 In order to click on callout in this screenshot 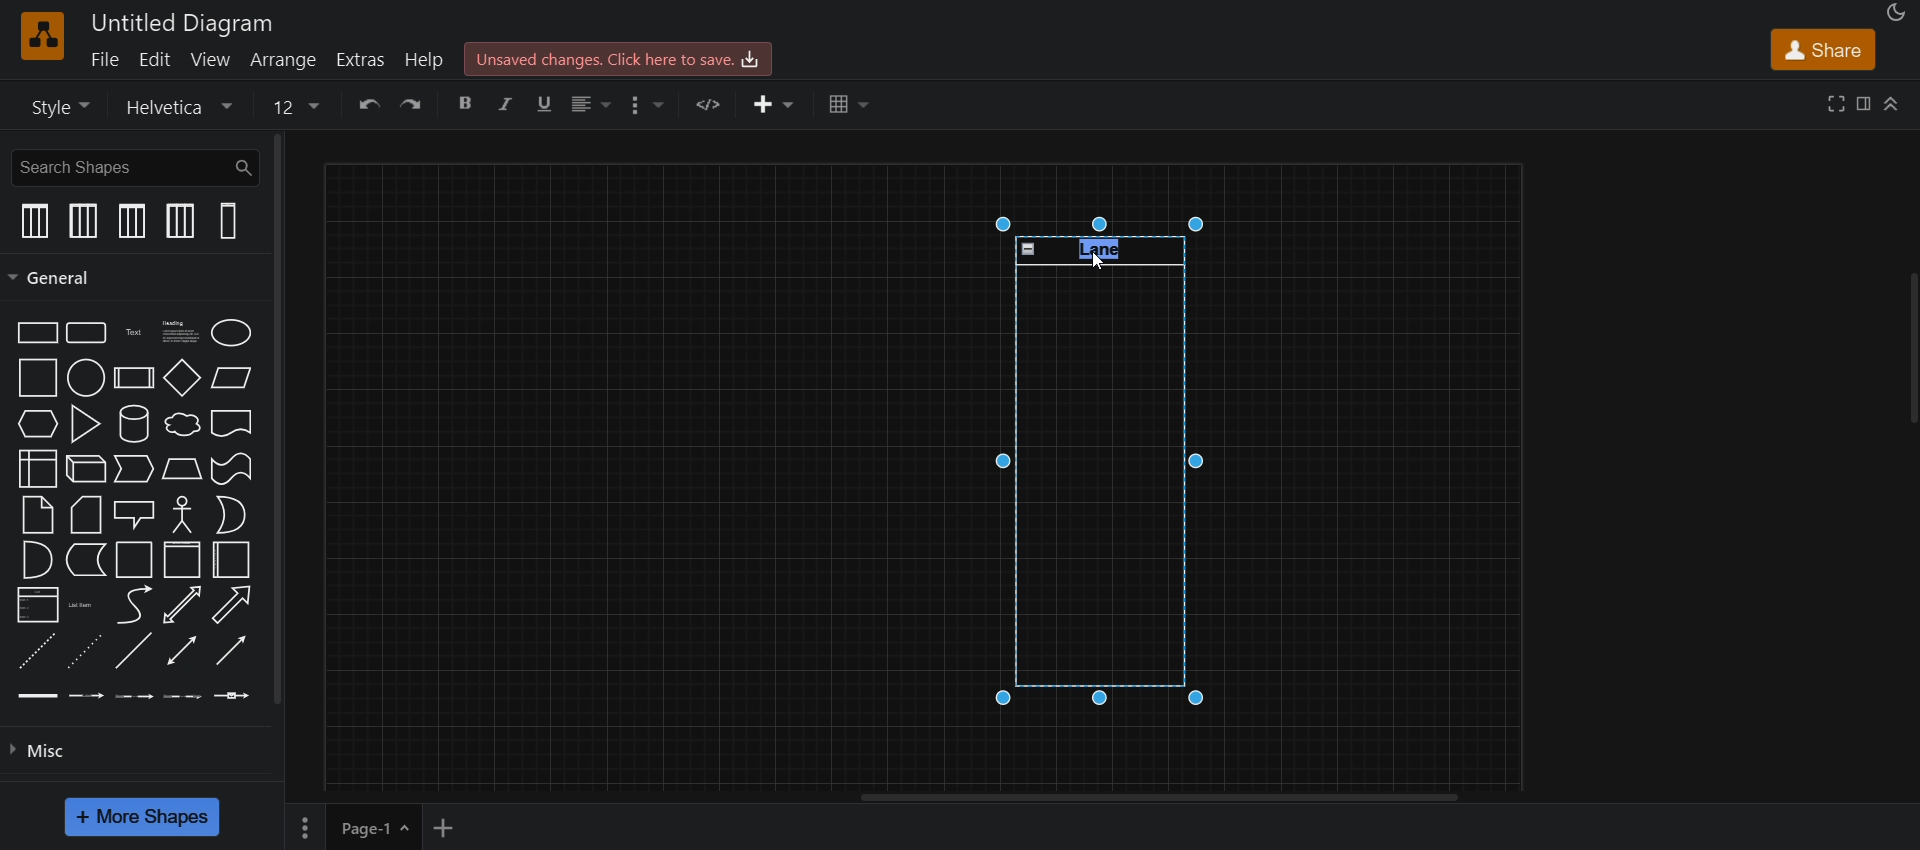, I will do `click(133, 516)`.